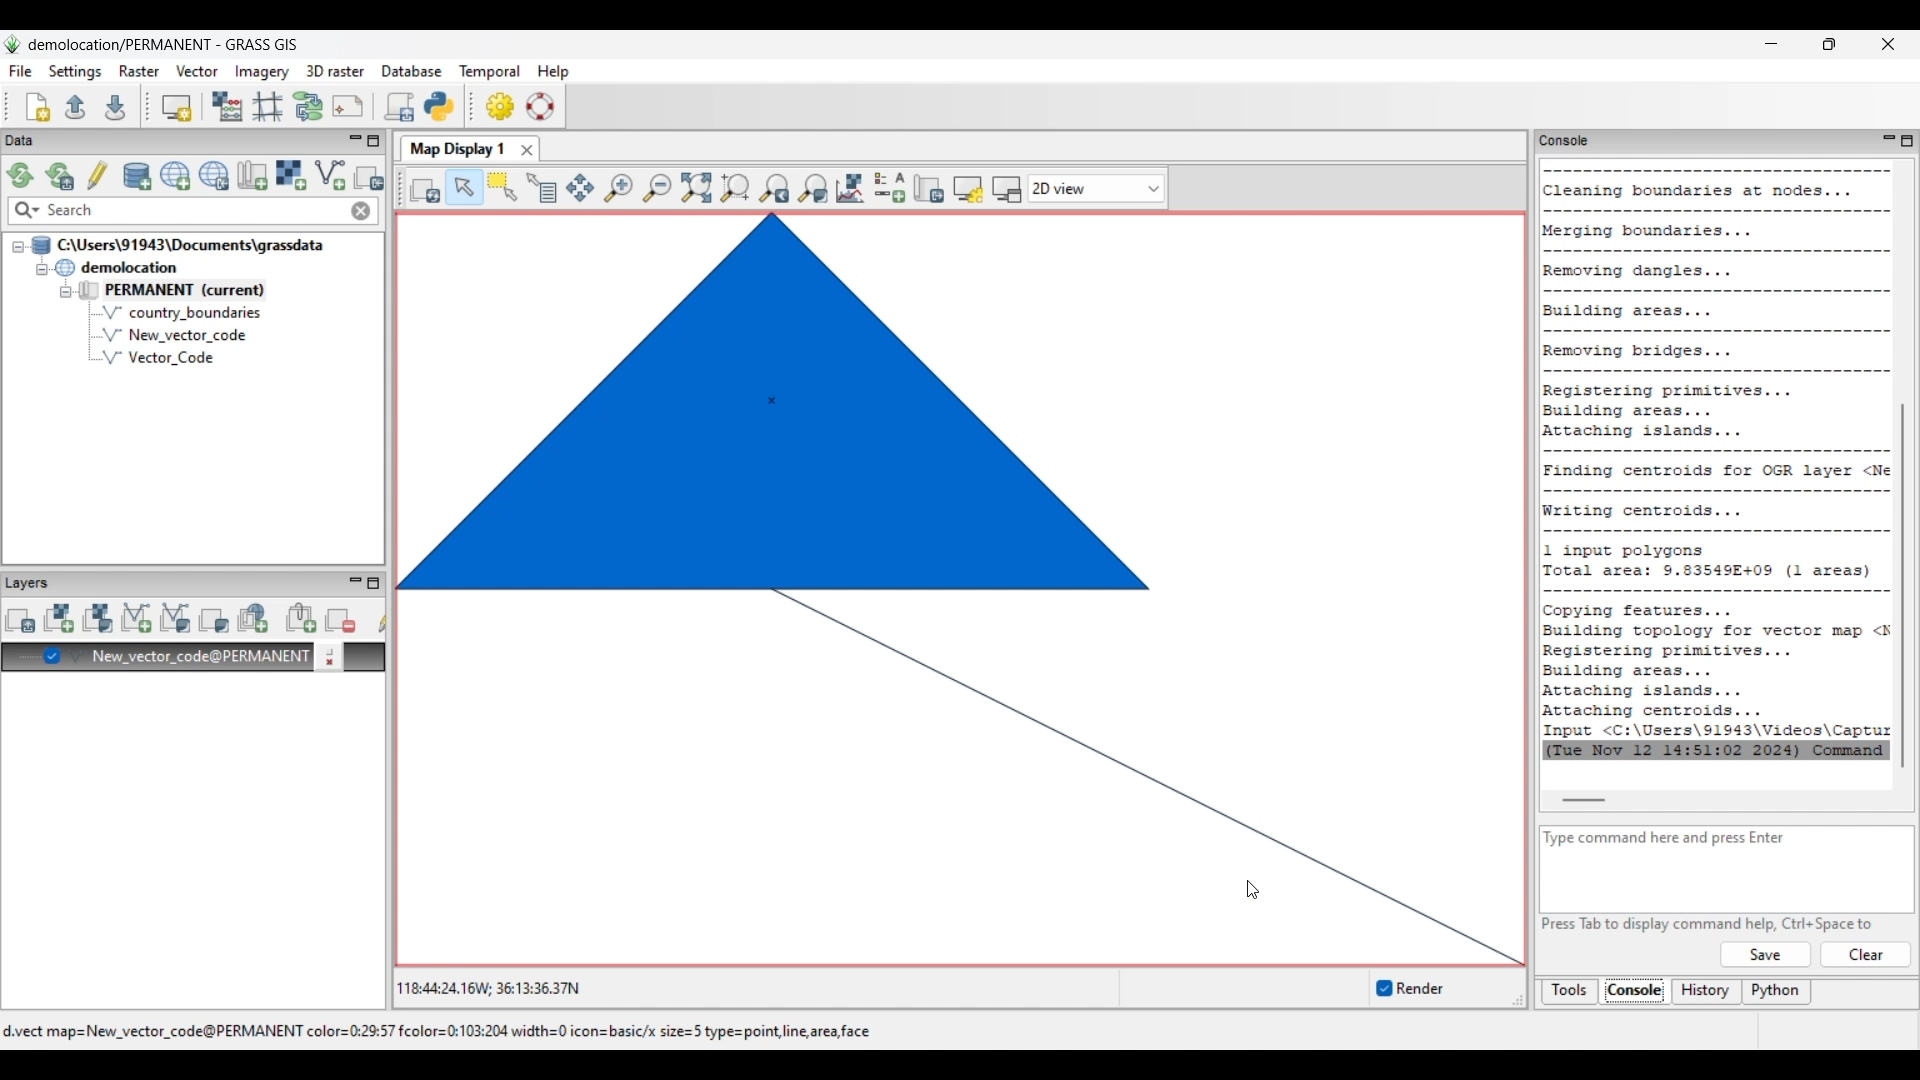 This screenshot has height=1080, width=1920. What do you see at coordinates (328, 657) in the screenshot?
I see `Click to edit layer settings` at bounding box center [328, 657].